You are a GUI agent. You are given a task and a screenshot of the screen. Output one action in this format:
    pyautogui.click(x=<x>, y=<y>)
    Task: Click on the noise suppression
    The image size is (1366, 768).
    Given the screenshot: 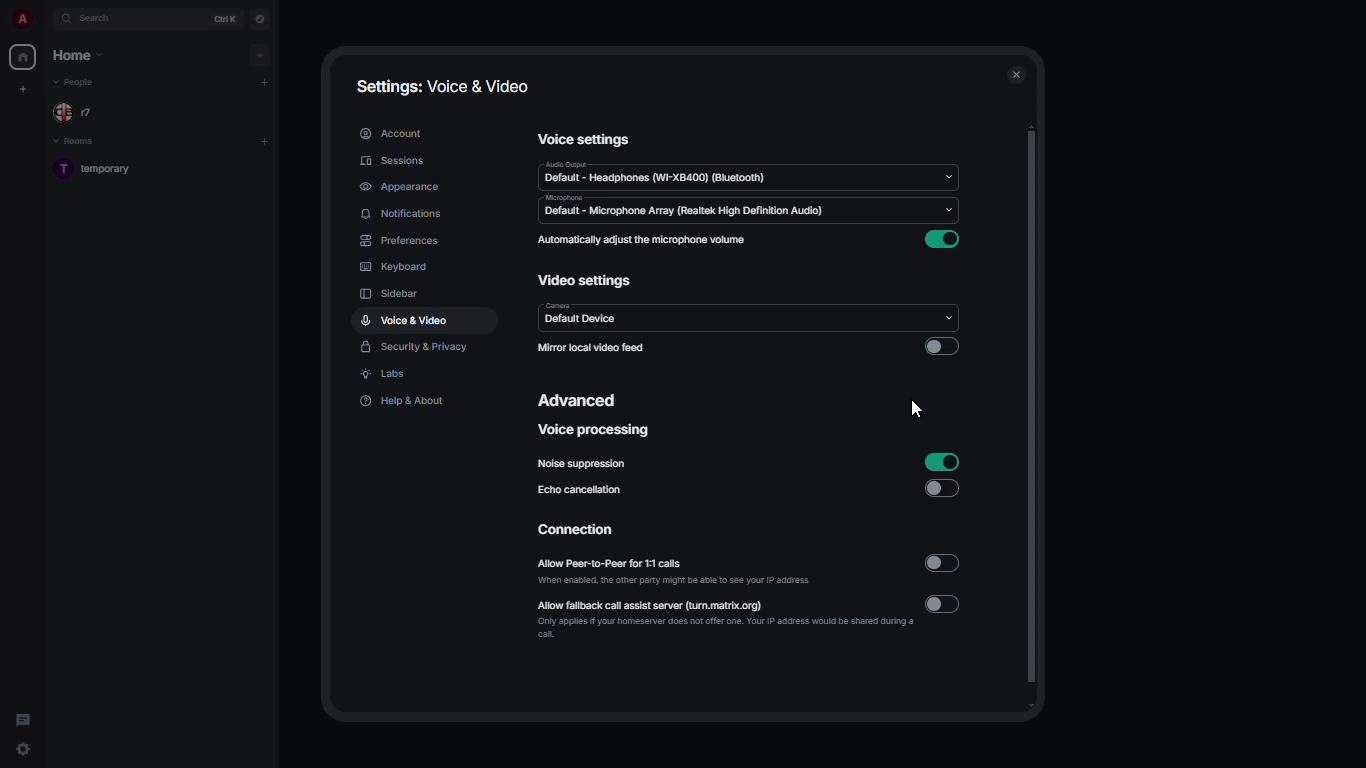 What is the action you would take?
    pyautogui.click(x=582, y=465)
    